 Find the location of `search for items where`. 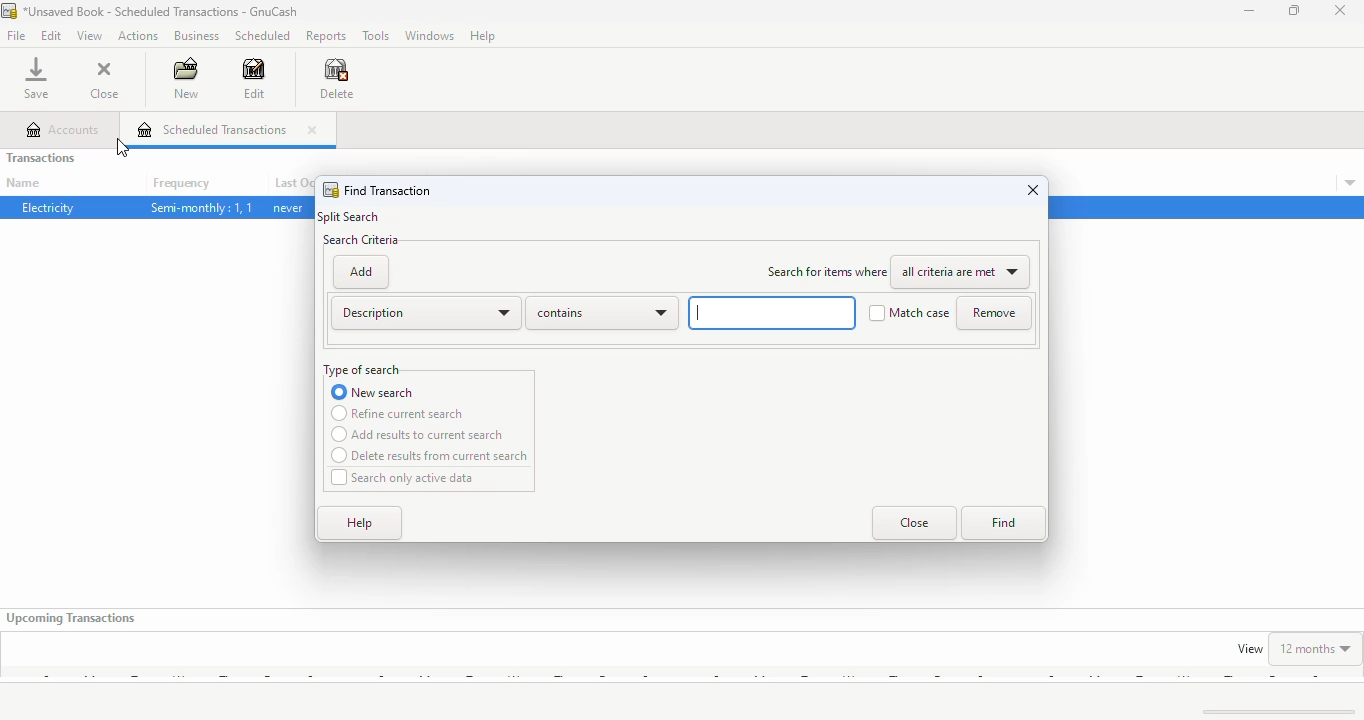

search for items where is located at coordinates (827, 272).